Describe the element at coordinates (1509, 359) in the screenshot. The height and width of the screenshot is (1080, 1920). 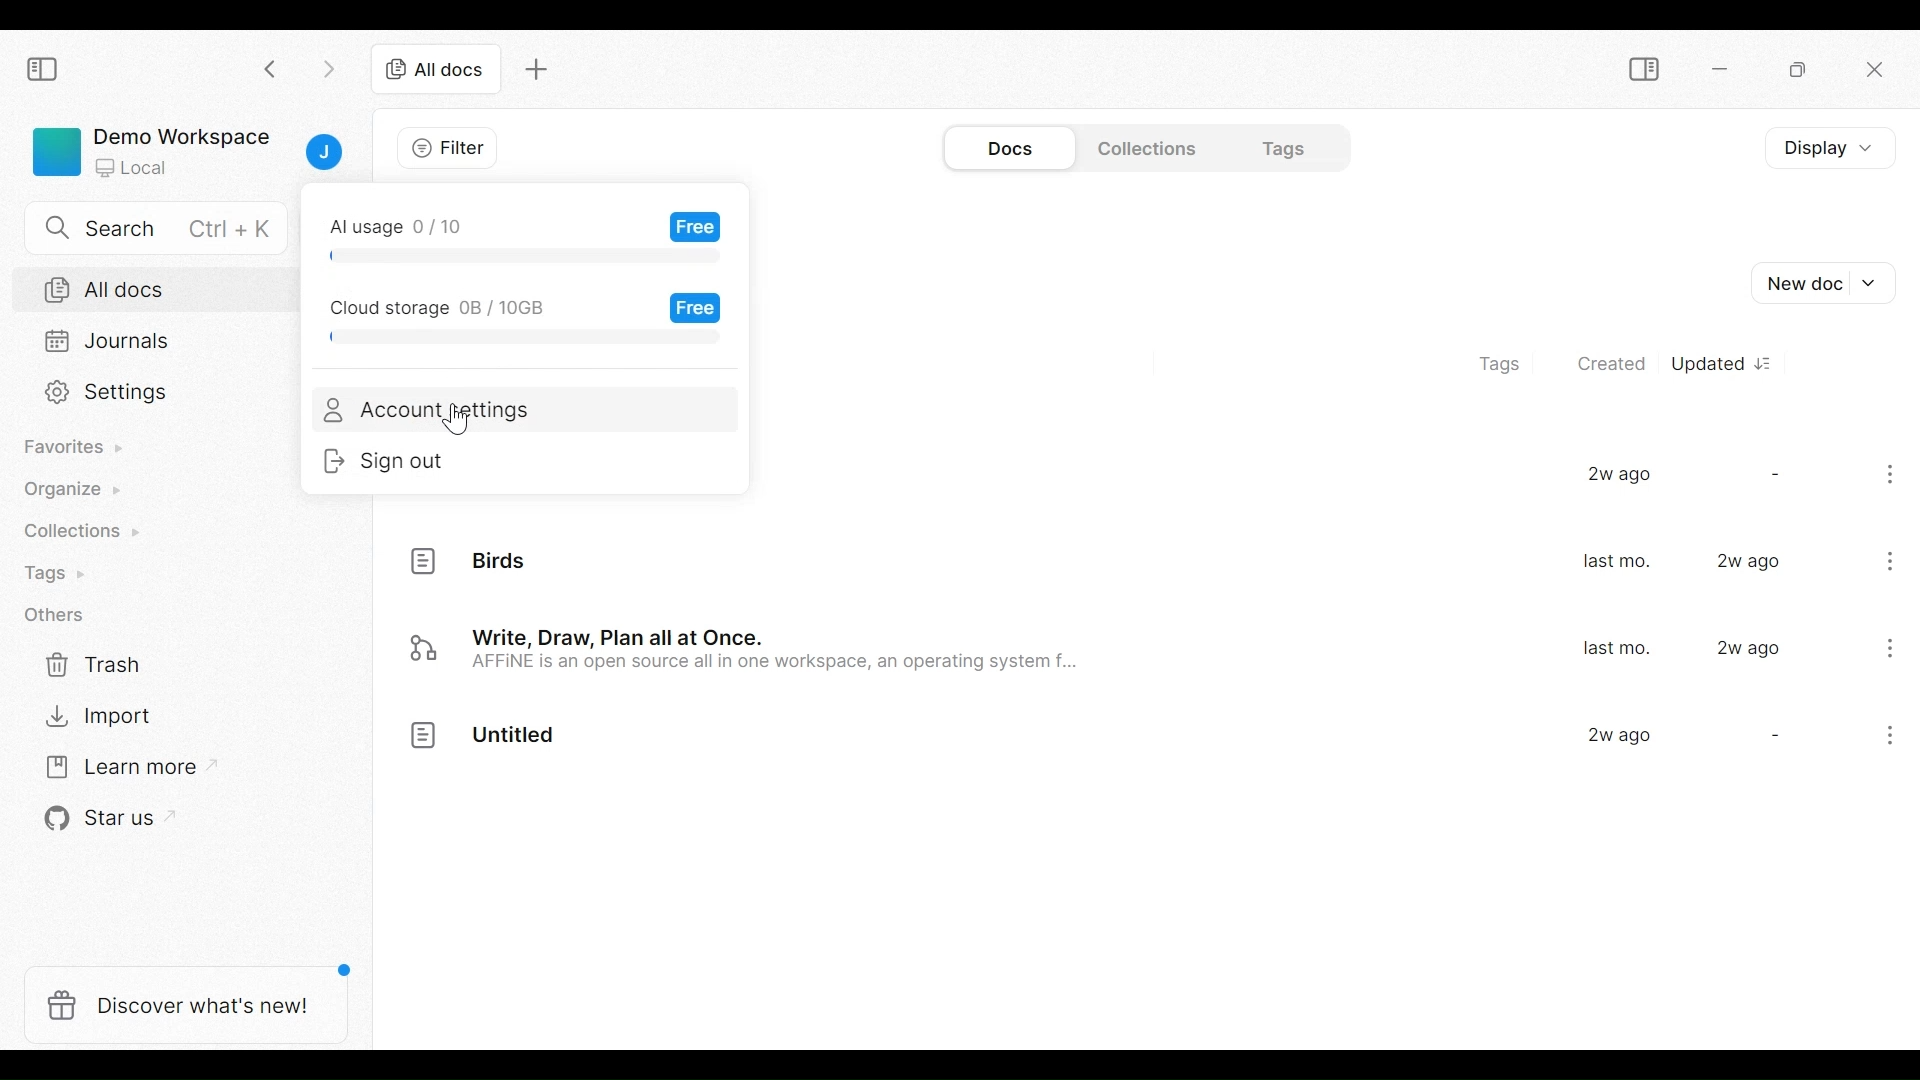
I see `Tags` at that location.